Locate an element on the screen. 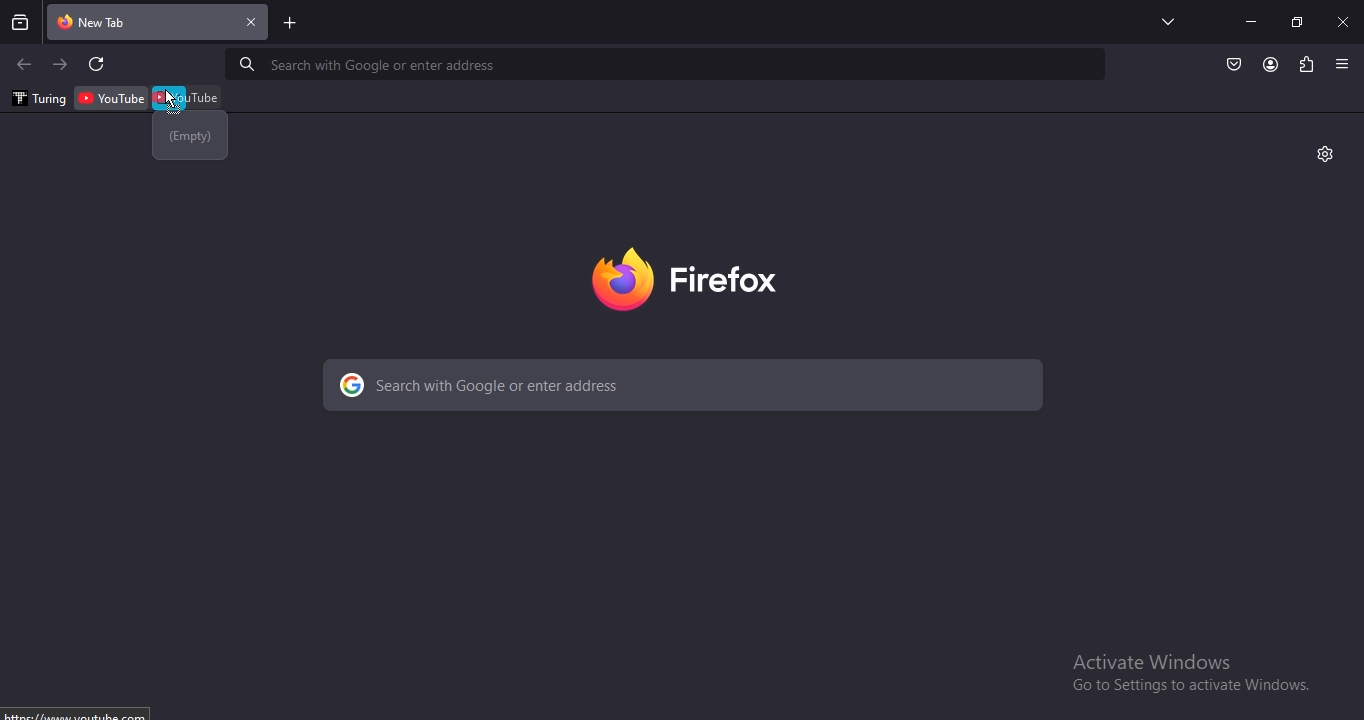 Image resolution: width=1364 pixels, height=720 pixels. emtpy is located at coordinates (190, 139).